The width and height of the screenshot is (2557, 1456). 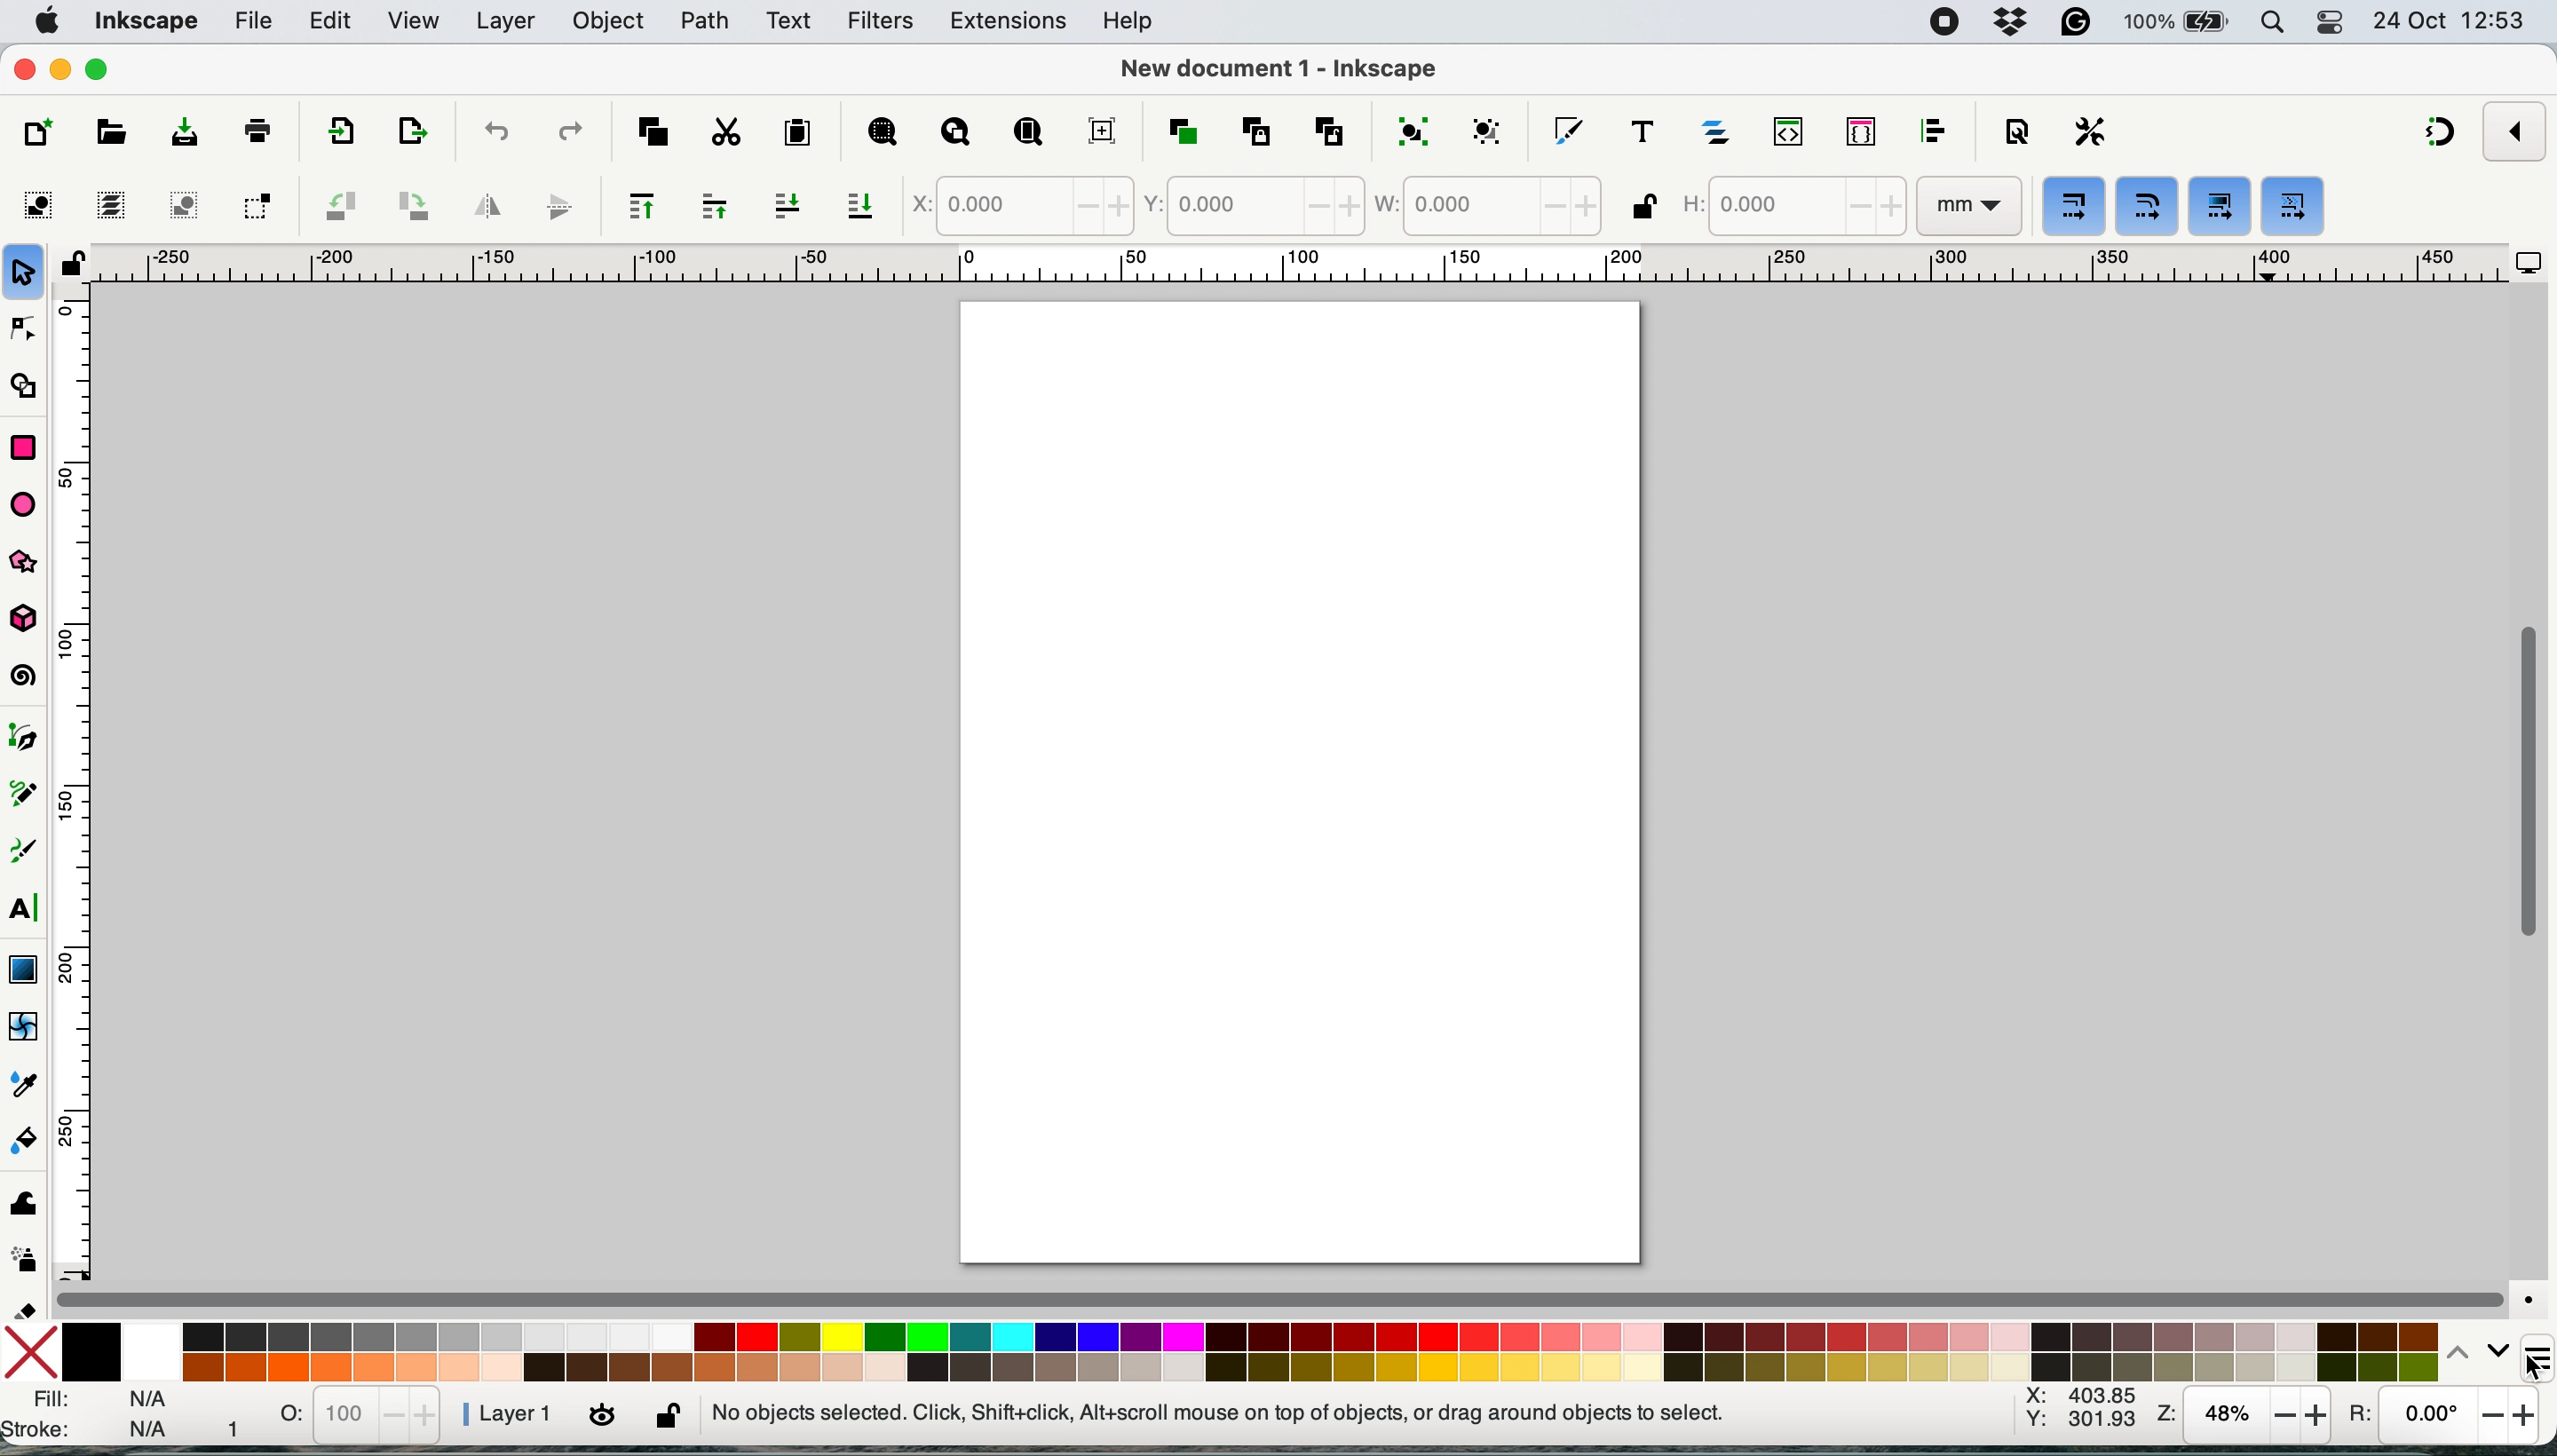 I want to click on spiral tool, so click(x=28, y=675).